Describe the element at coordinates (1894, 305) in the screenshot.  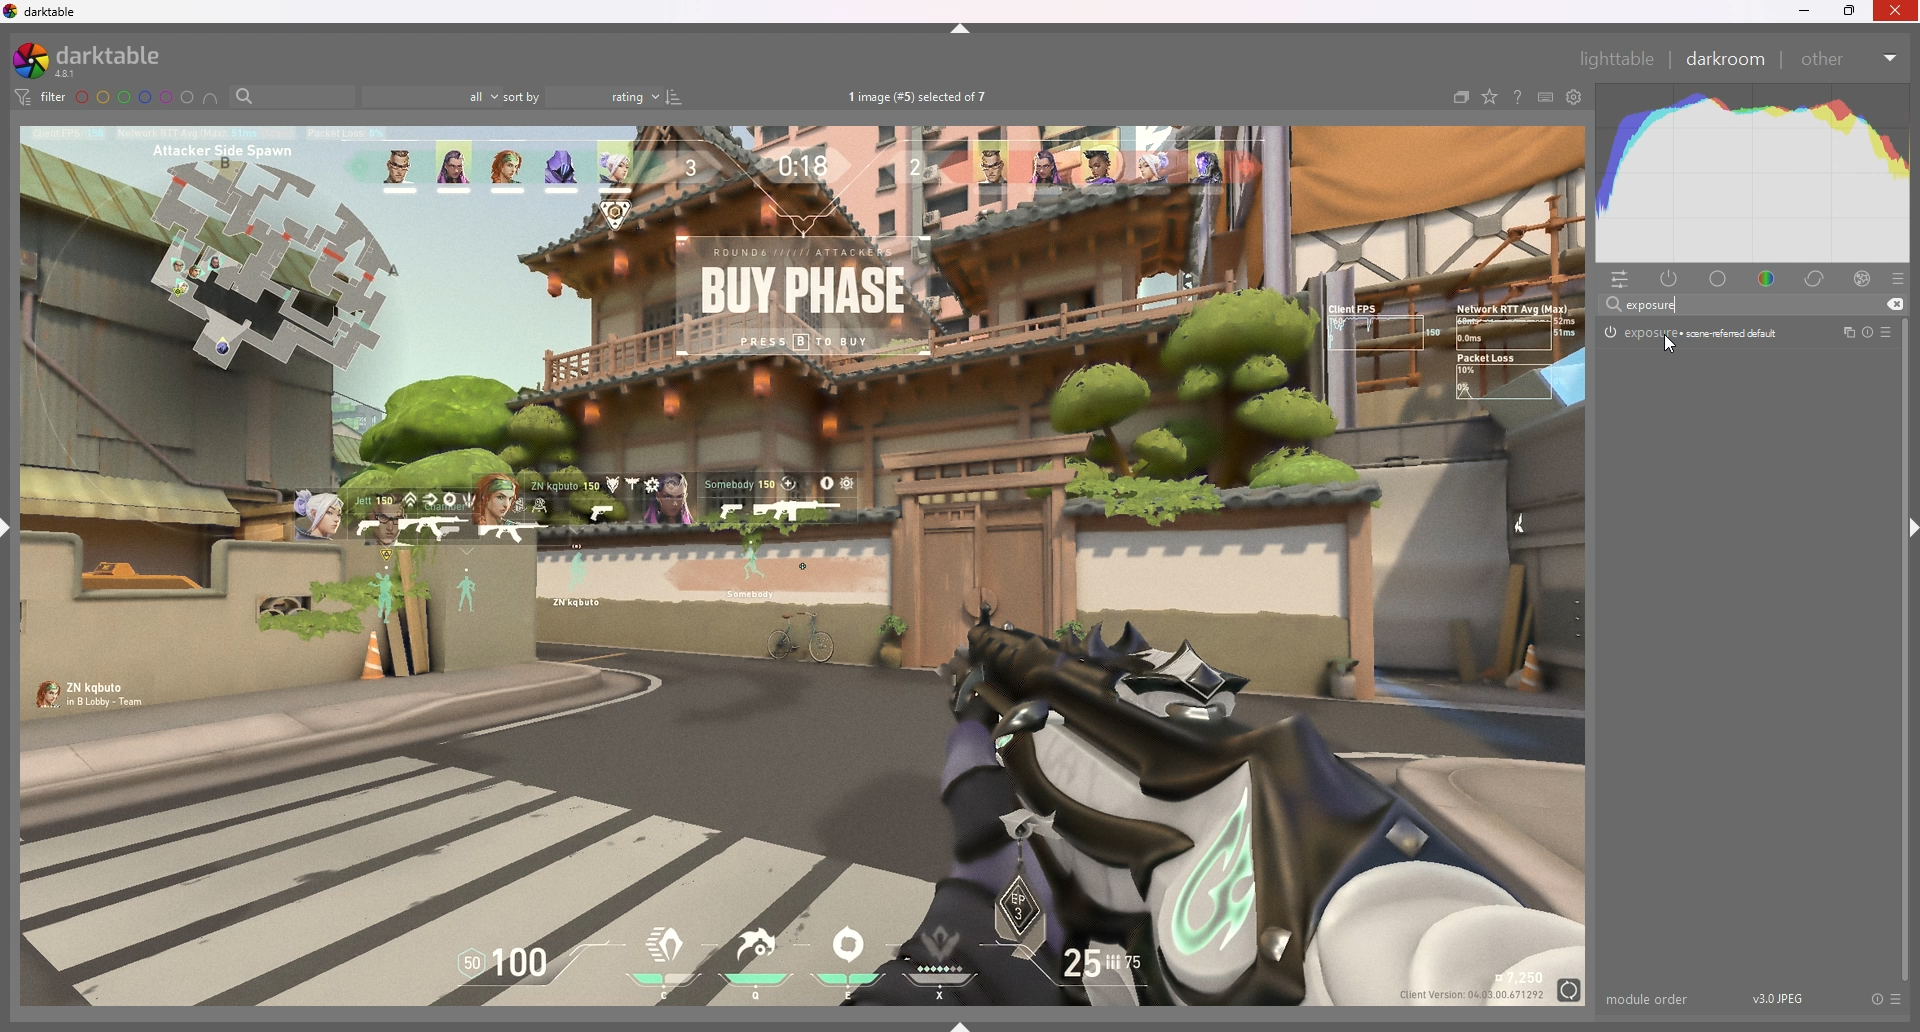
I see `remove` at that location.